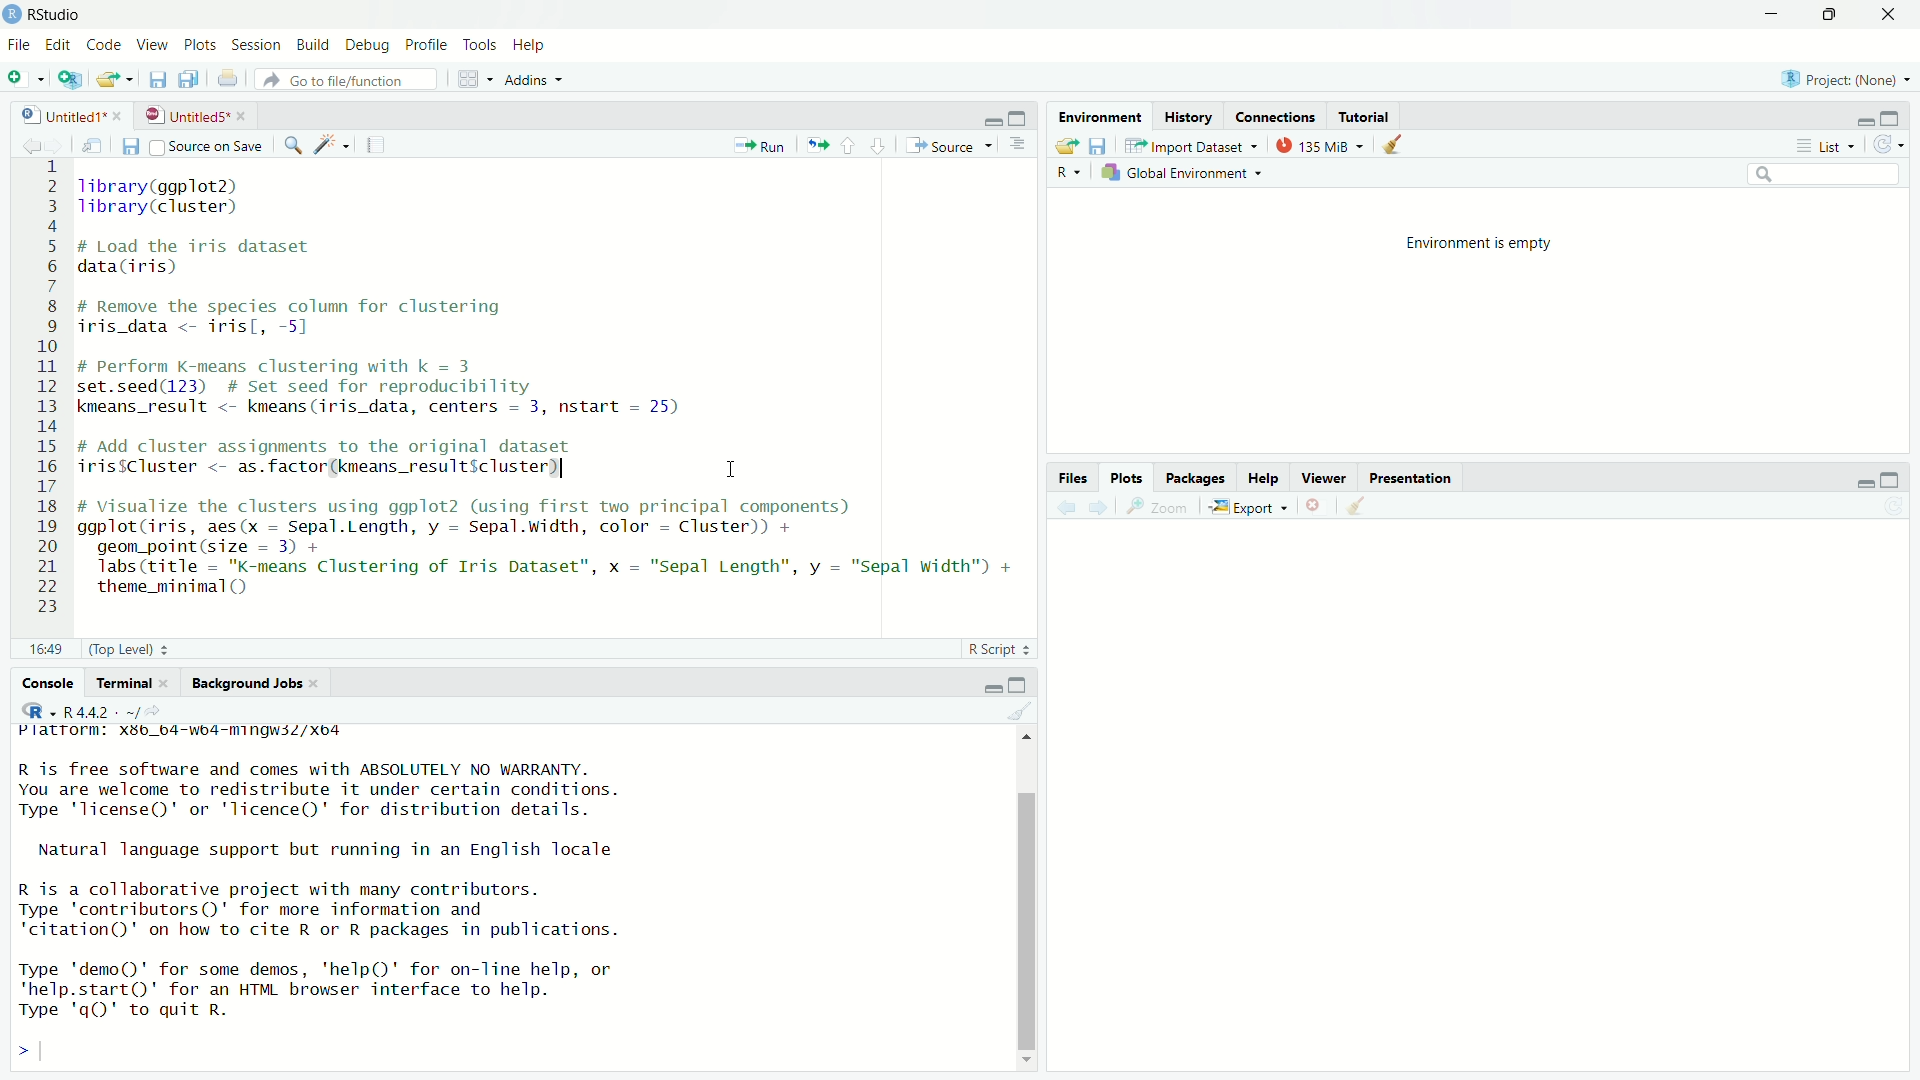 The image size is (1920, 1080). I want to click on view, so click(148, 44).